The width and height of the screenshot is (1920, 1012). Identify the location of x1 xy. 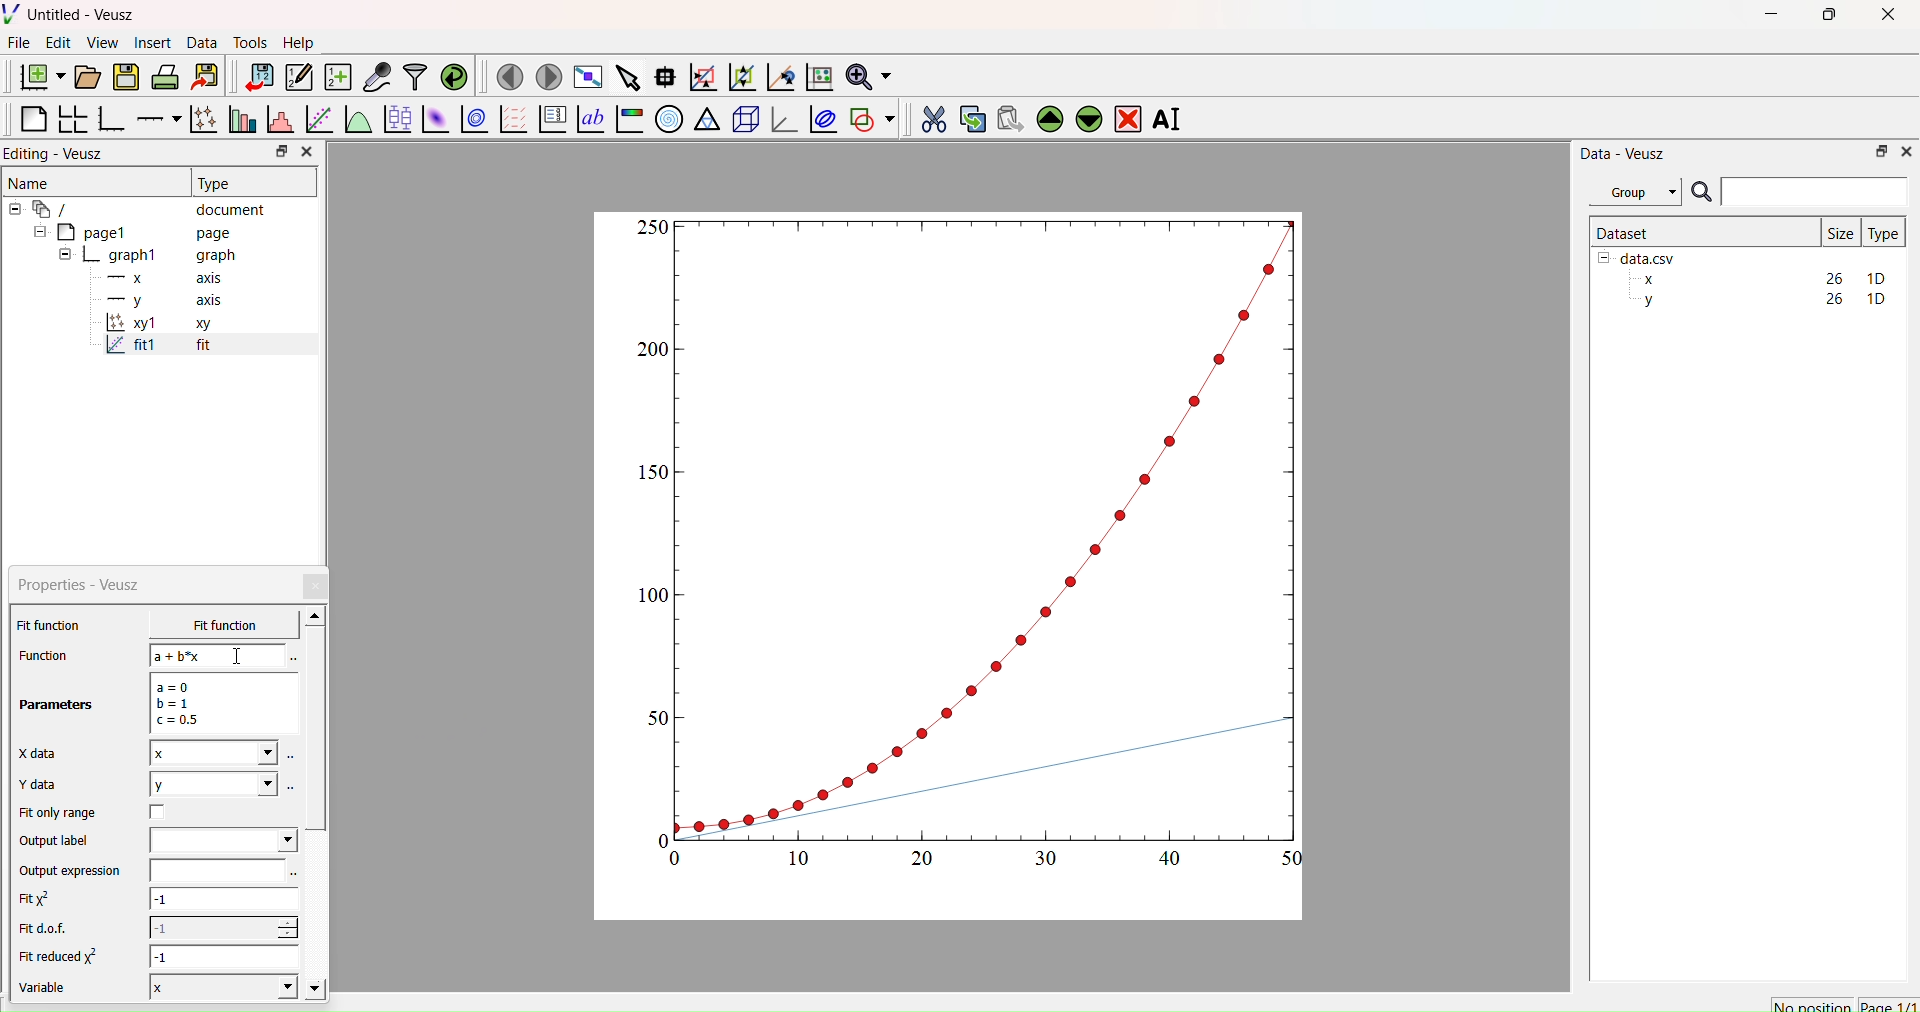
(158, 325).